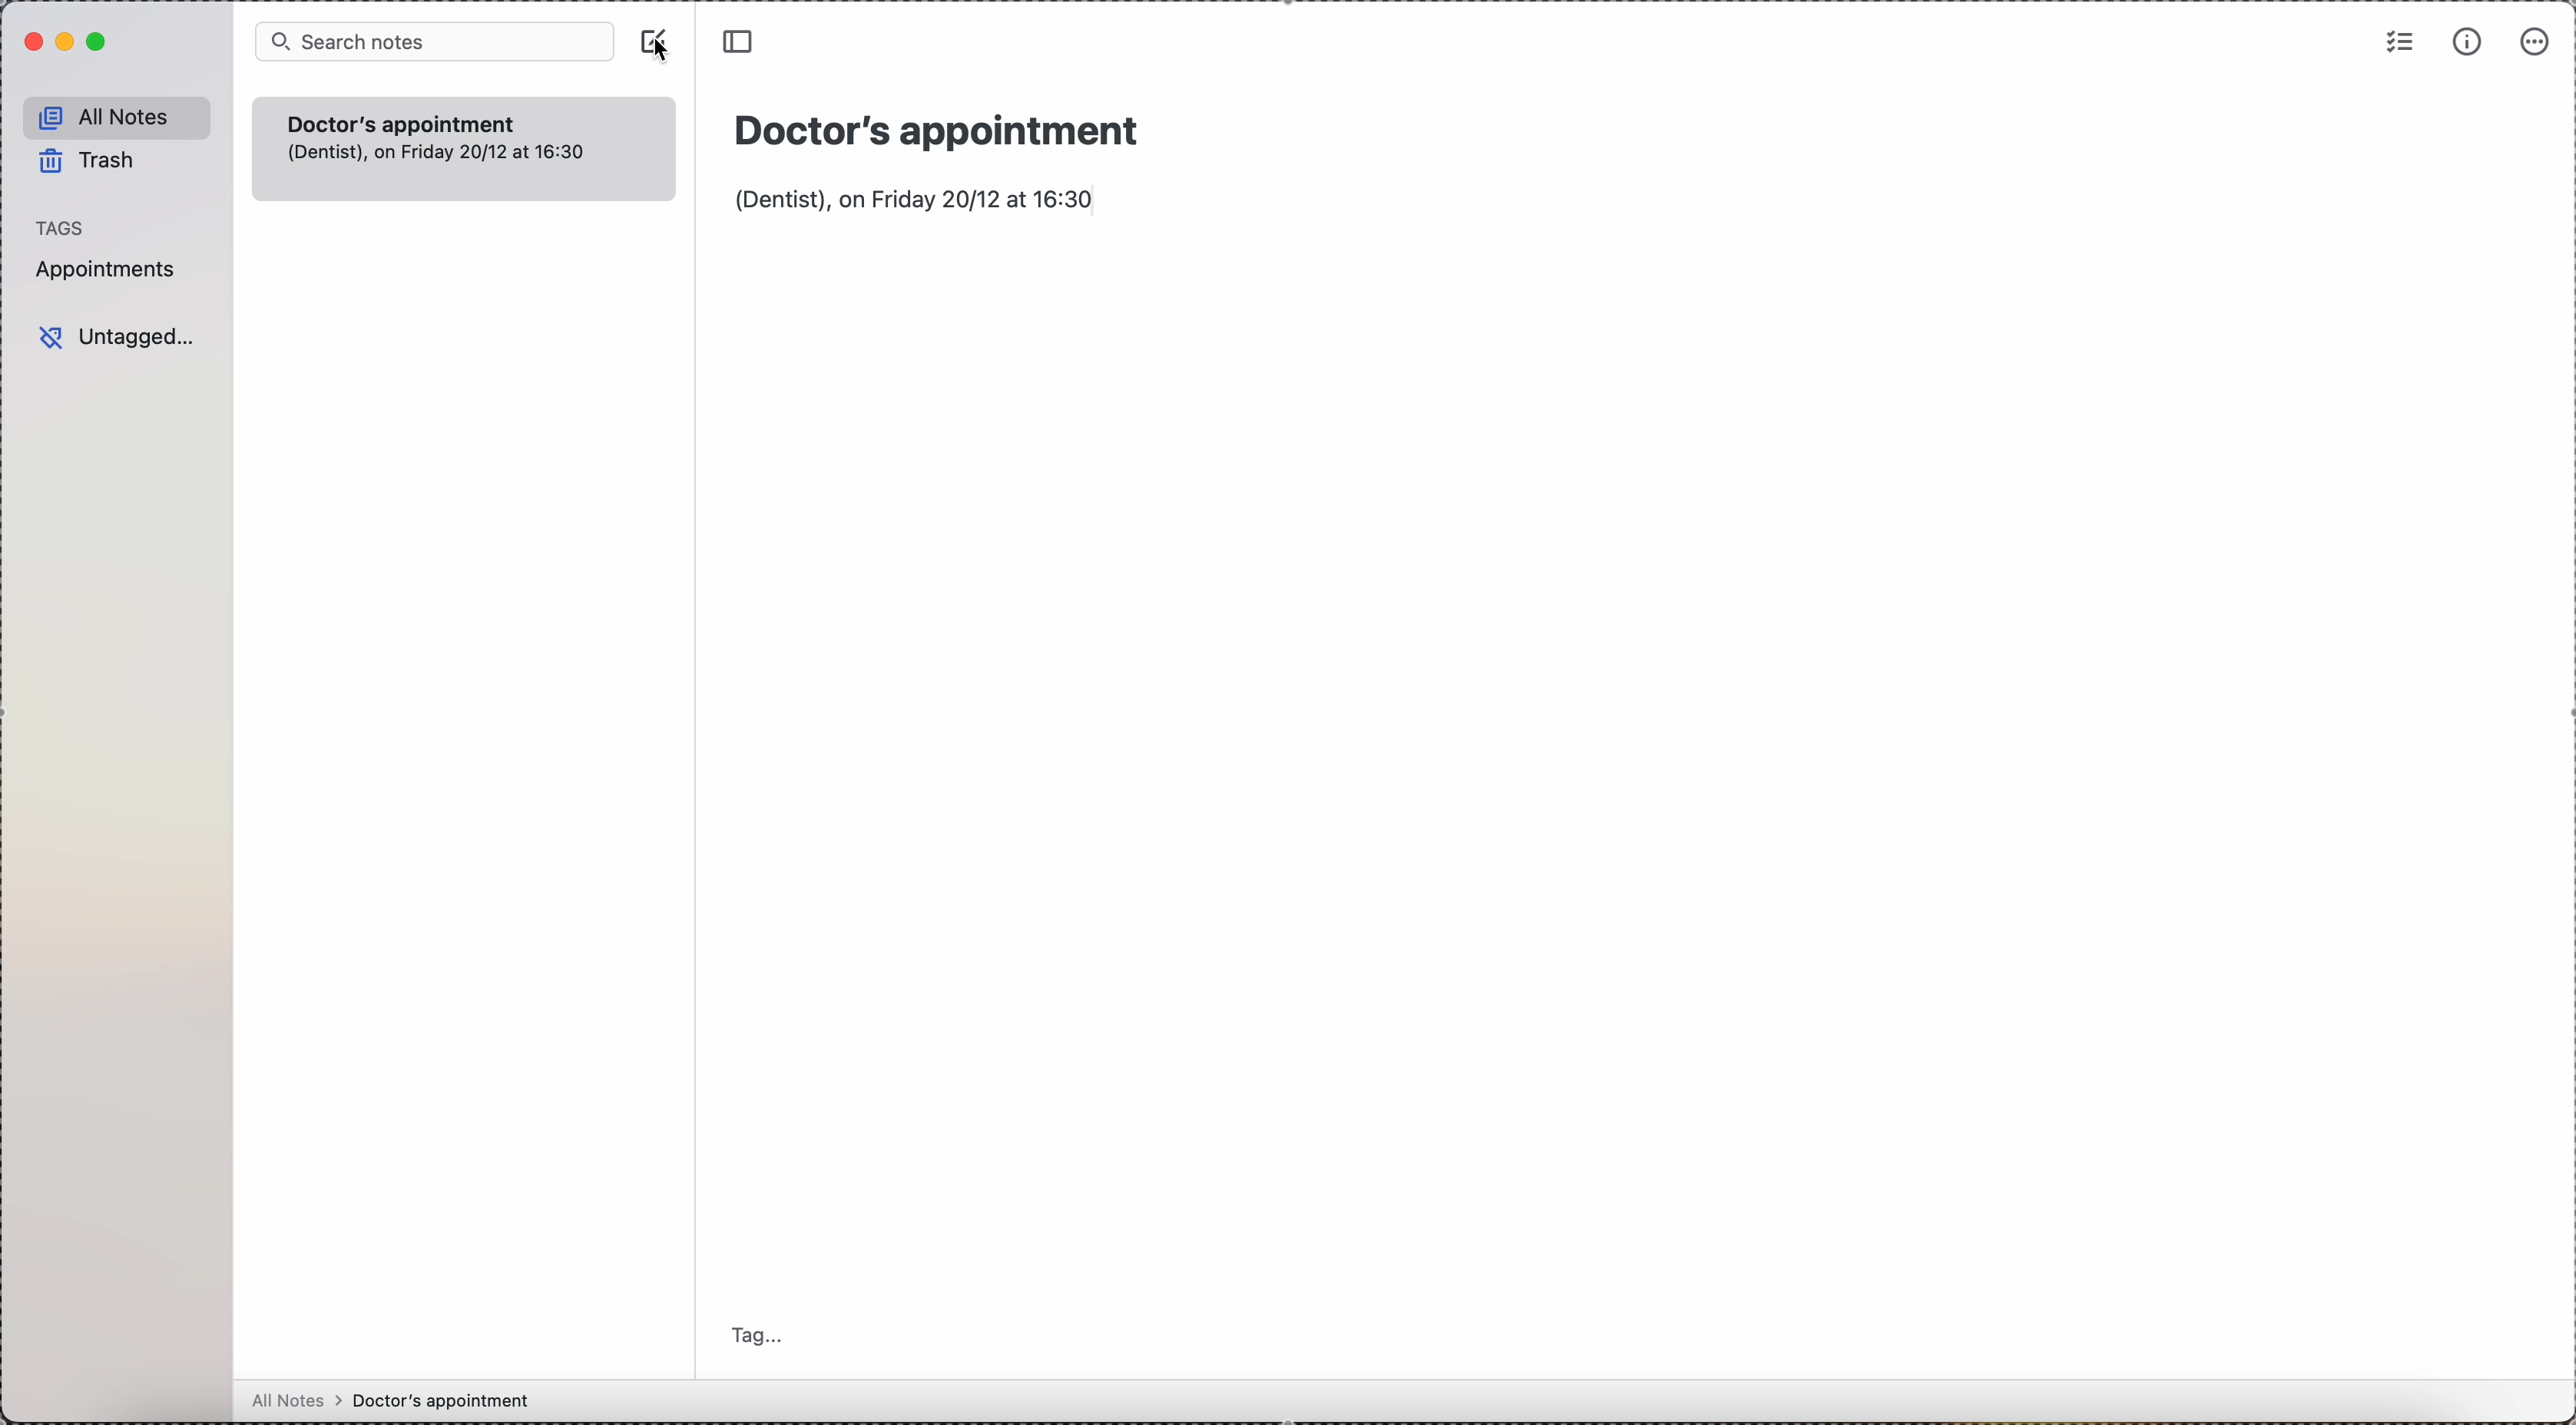  I want to click on maximize, so click(103, 43).